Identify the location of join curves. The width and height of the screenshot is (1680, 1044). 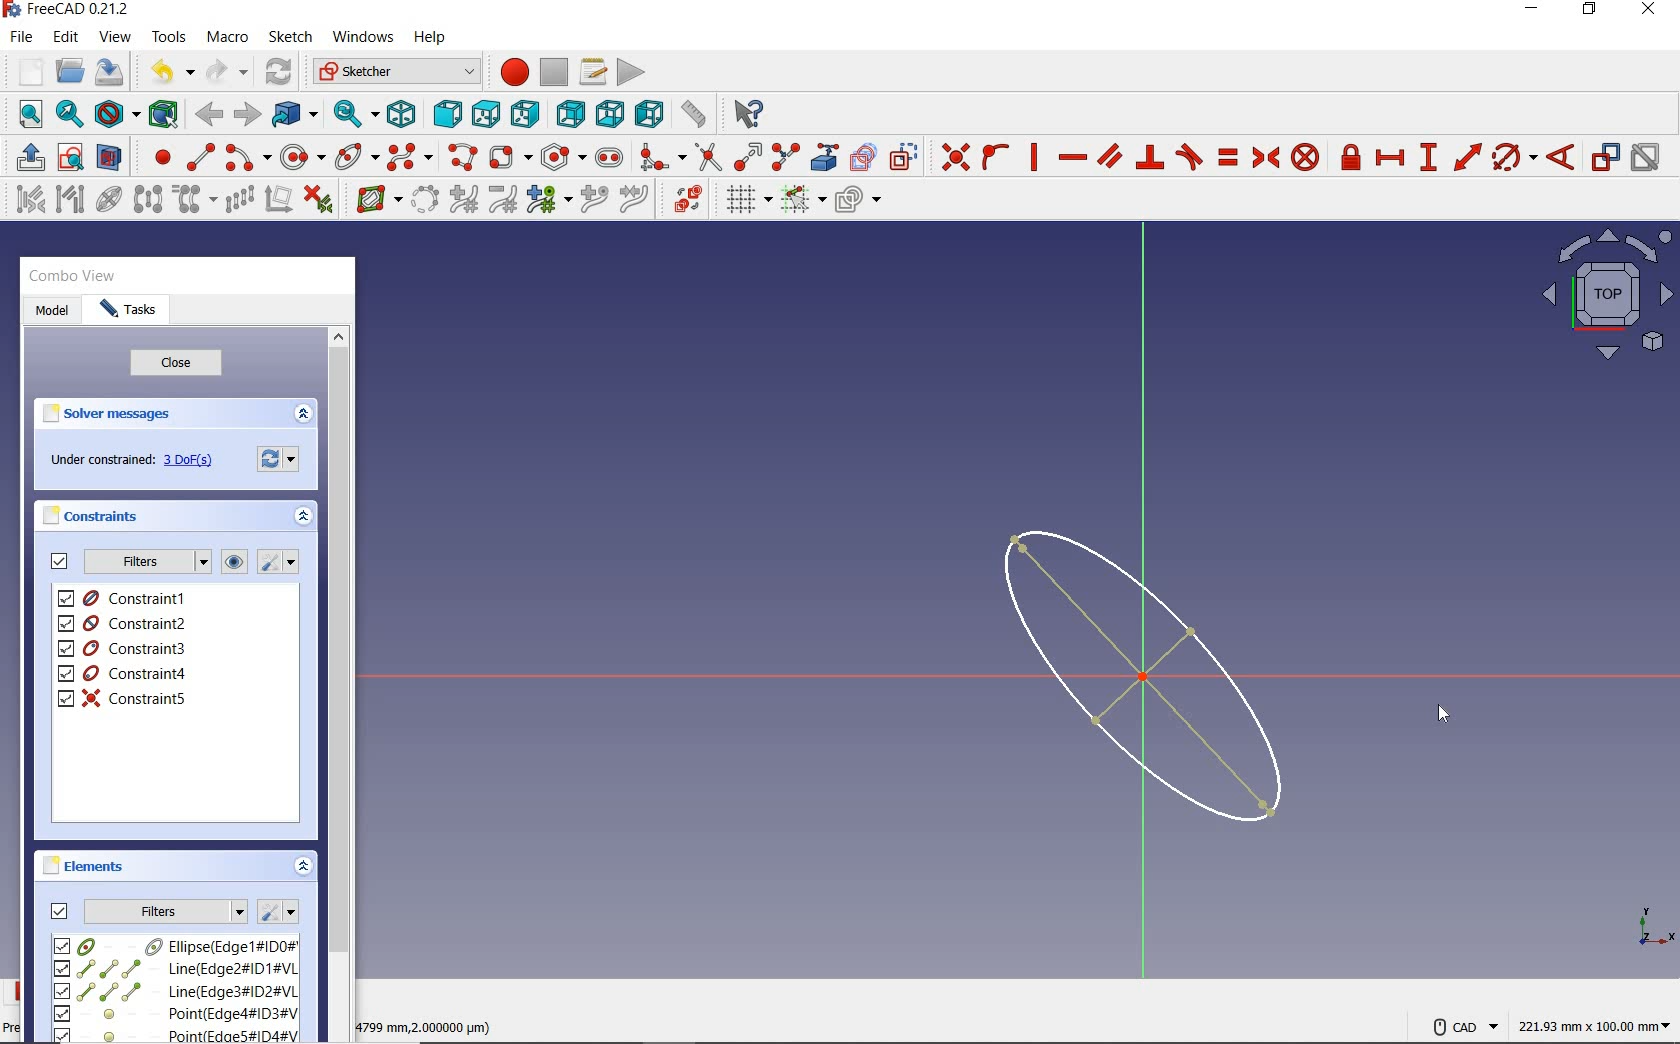
(635, 200).